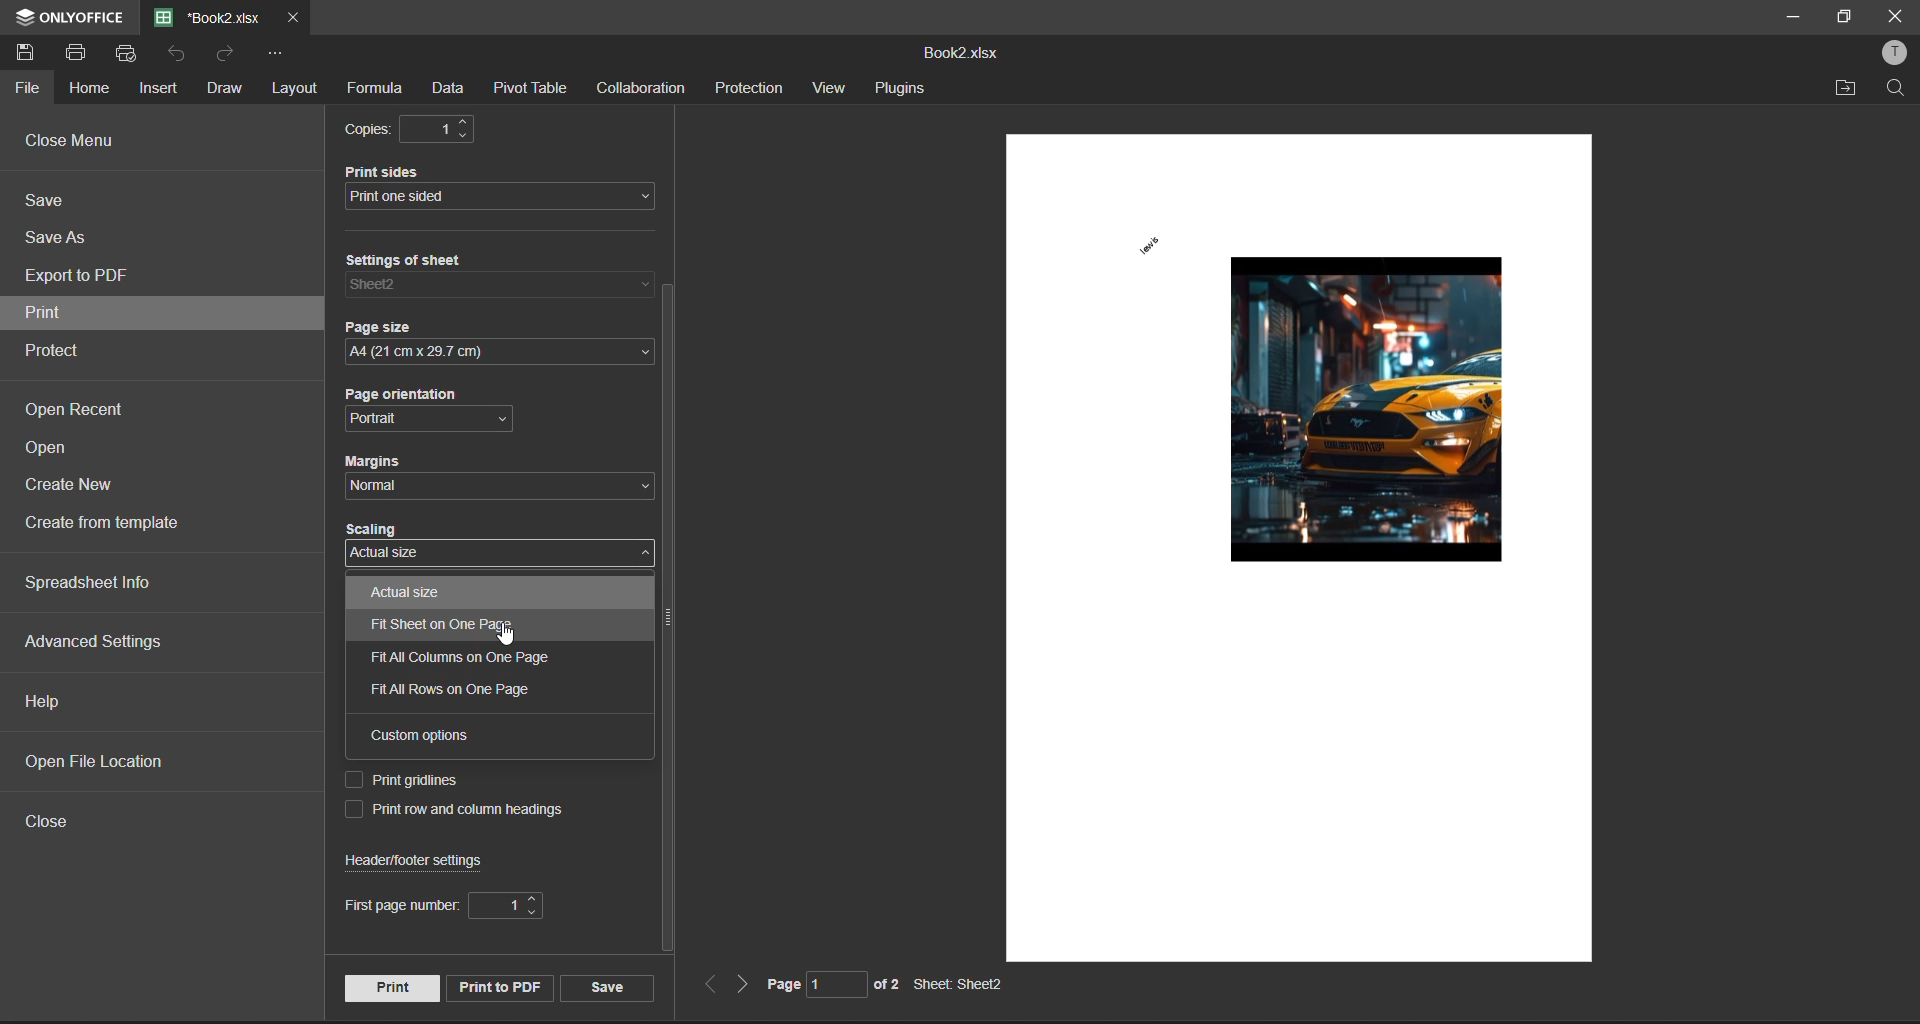  Describe the element at coordinates (752, 88) in the screenshot. I see `protection` at that location.